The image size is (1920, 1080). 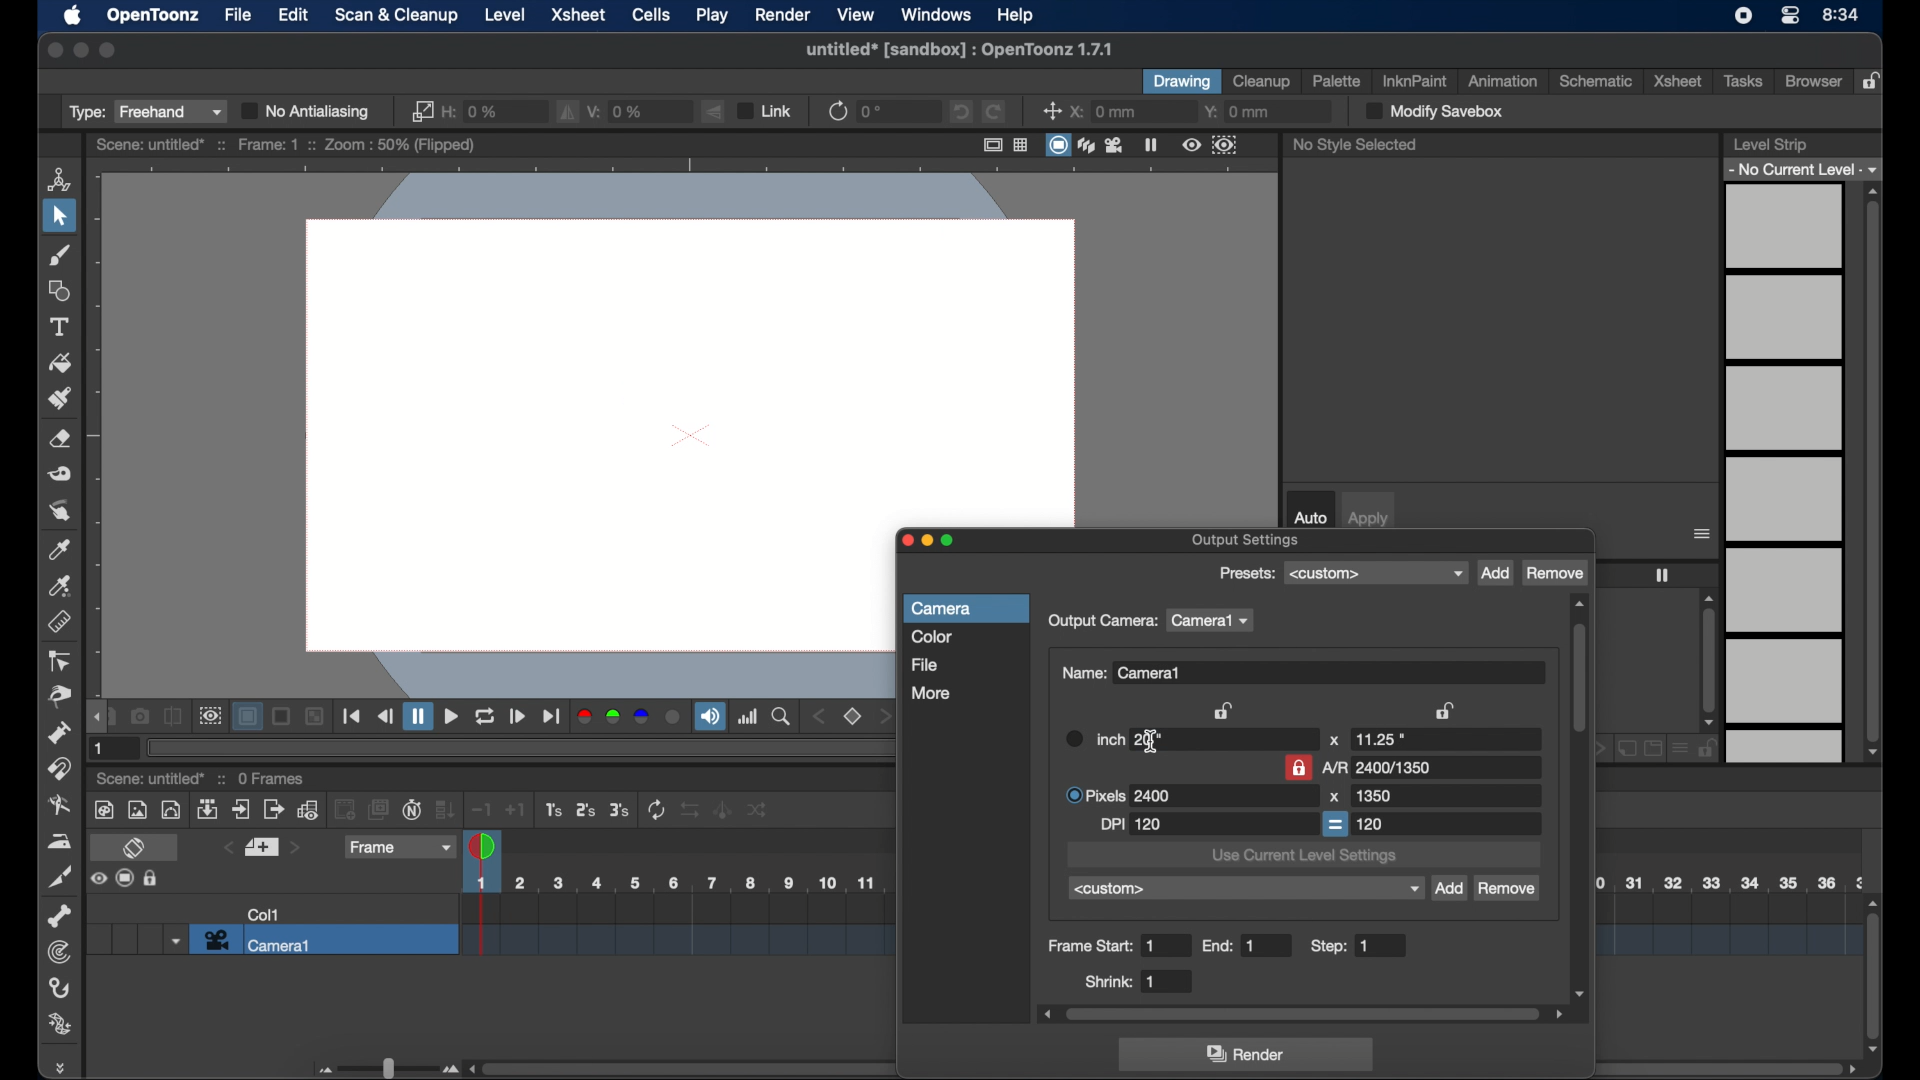 I want to click on shape tool, so click(x=59, y=290).